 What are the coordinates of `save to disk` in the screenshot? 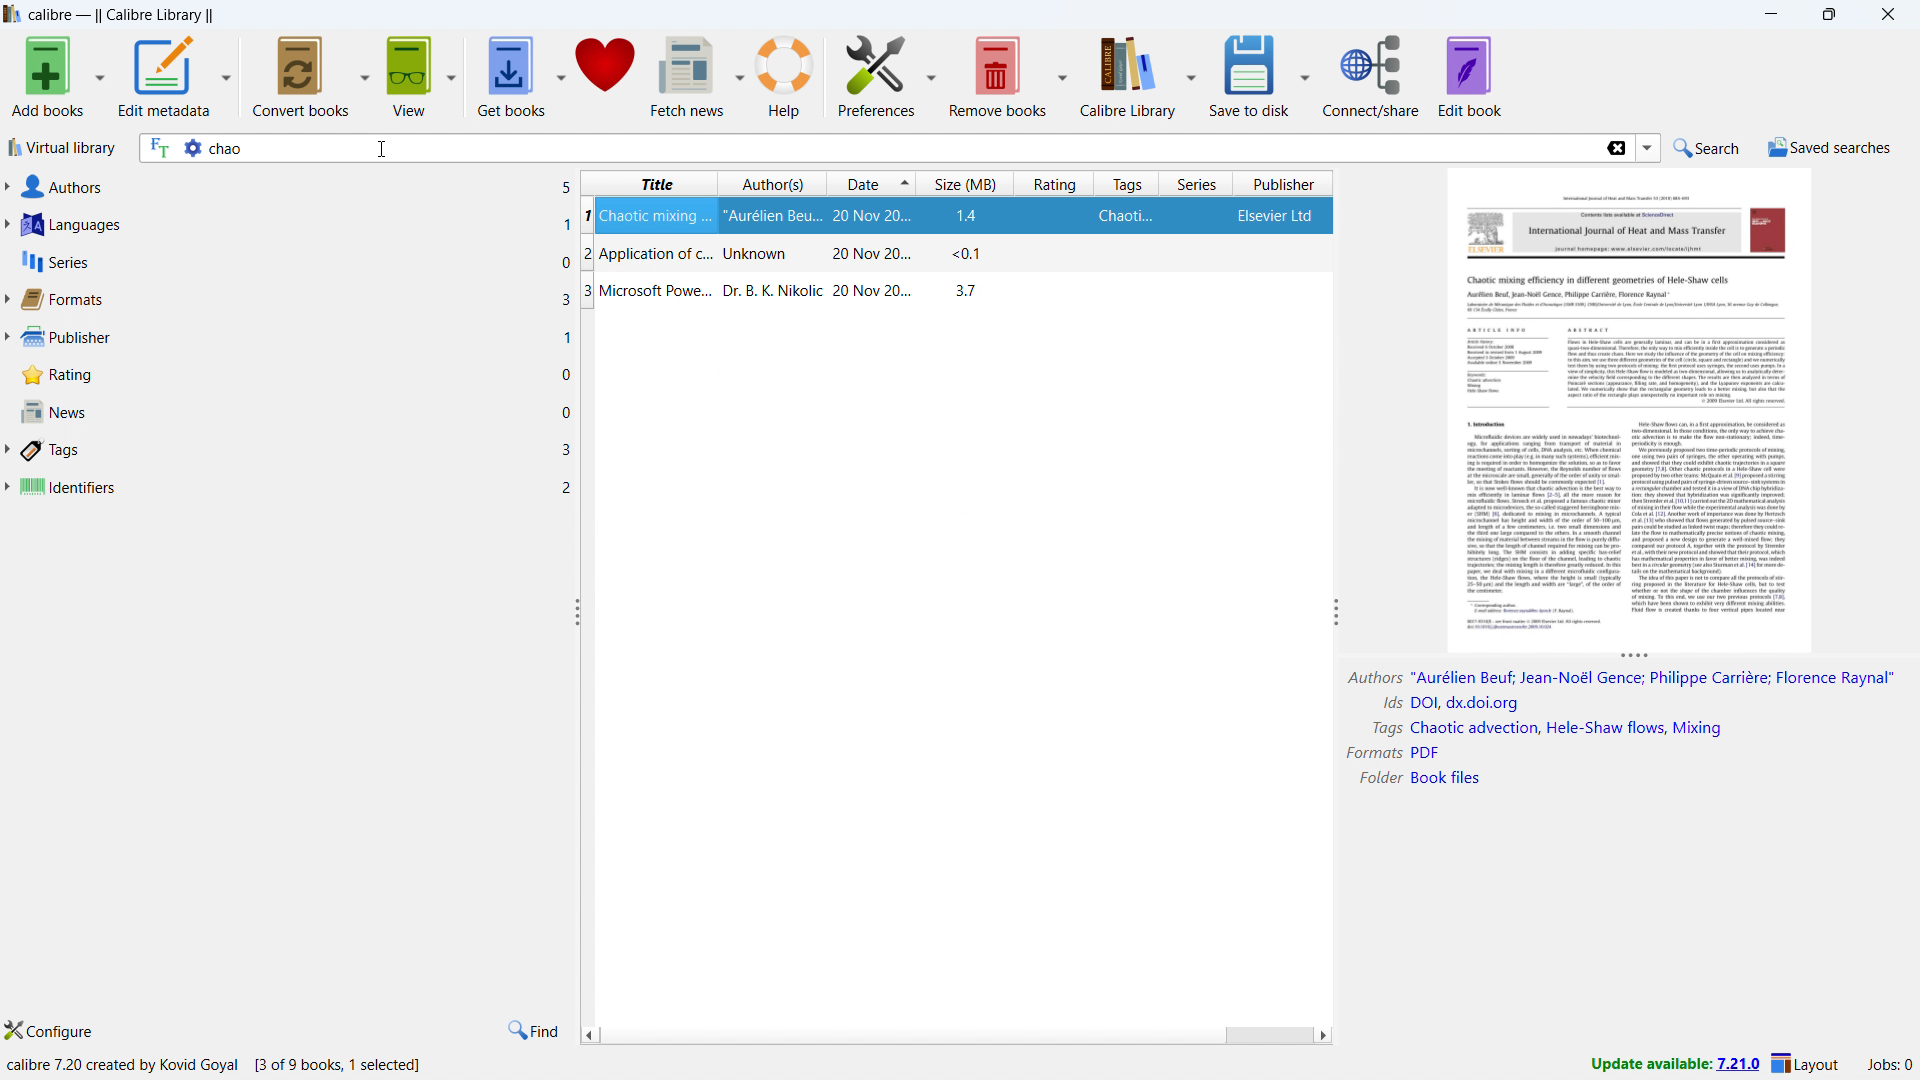 It's located at (1247, 75).